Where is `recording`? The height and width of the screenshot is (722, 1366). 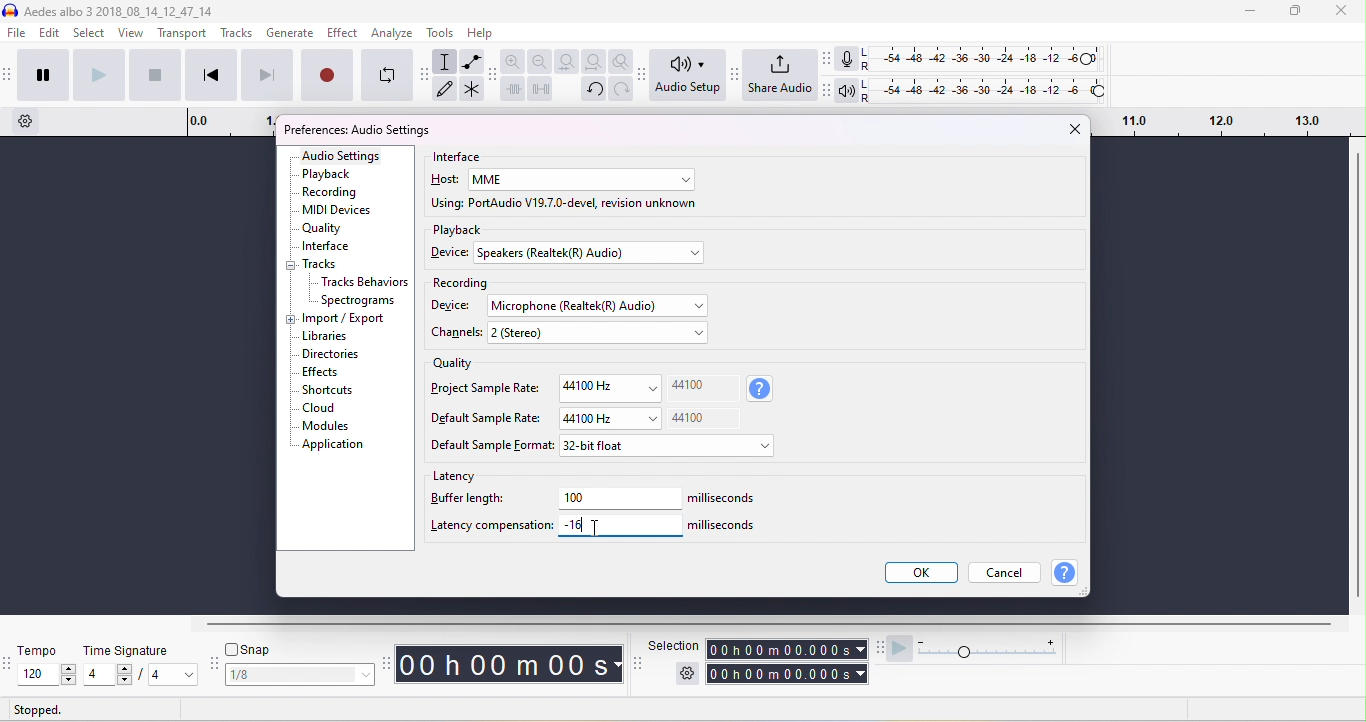
recording is located at coordinates (332, 191).